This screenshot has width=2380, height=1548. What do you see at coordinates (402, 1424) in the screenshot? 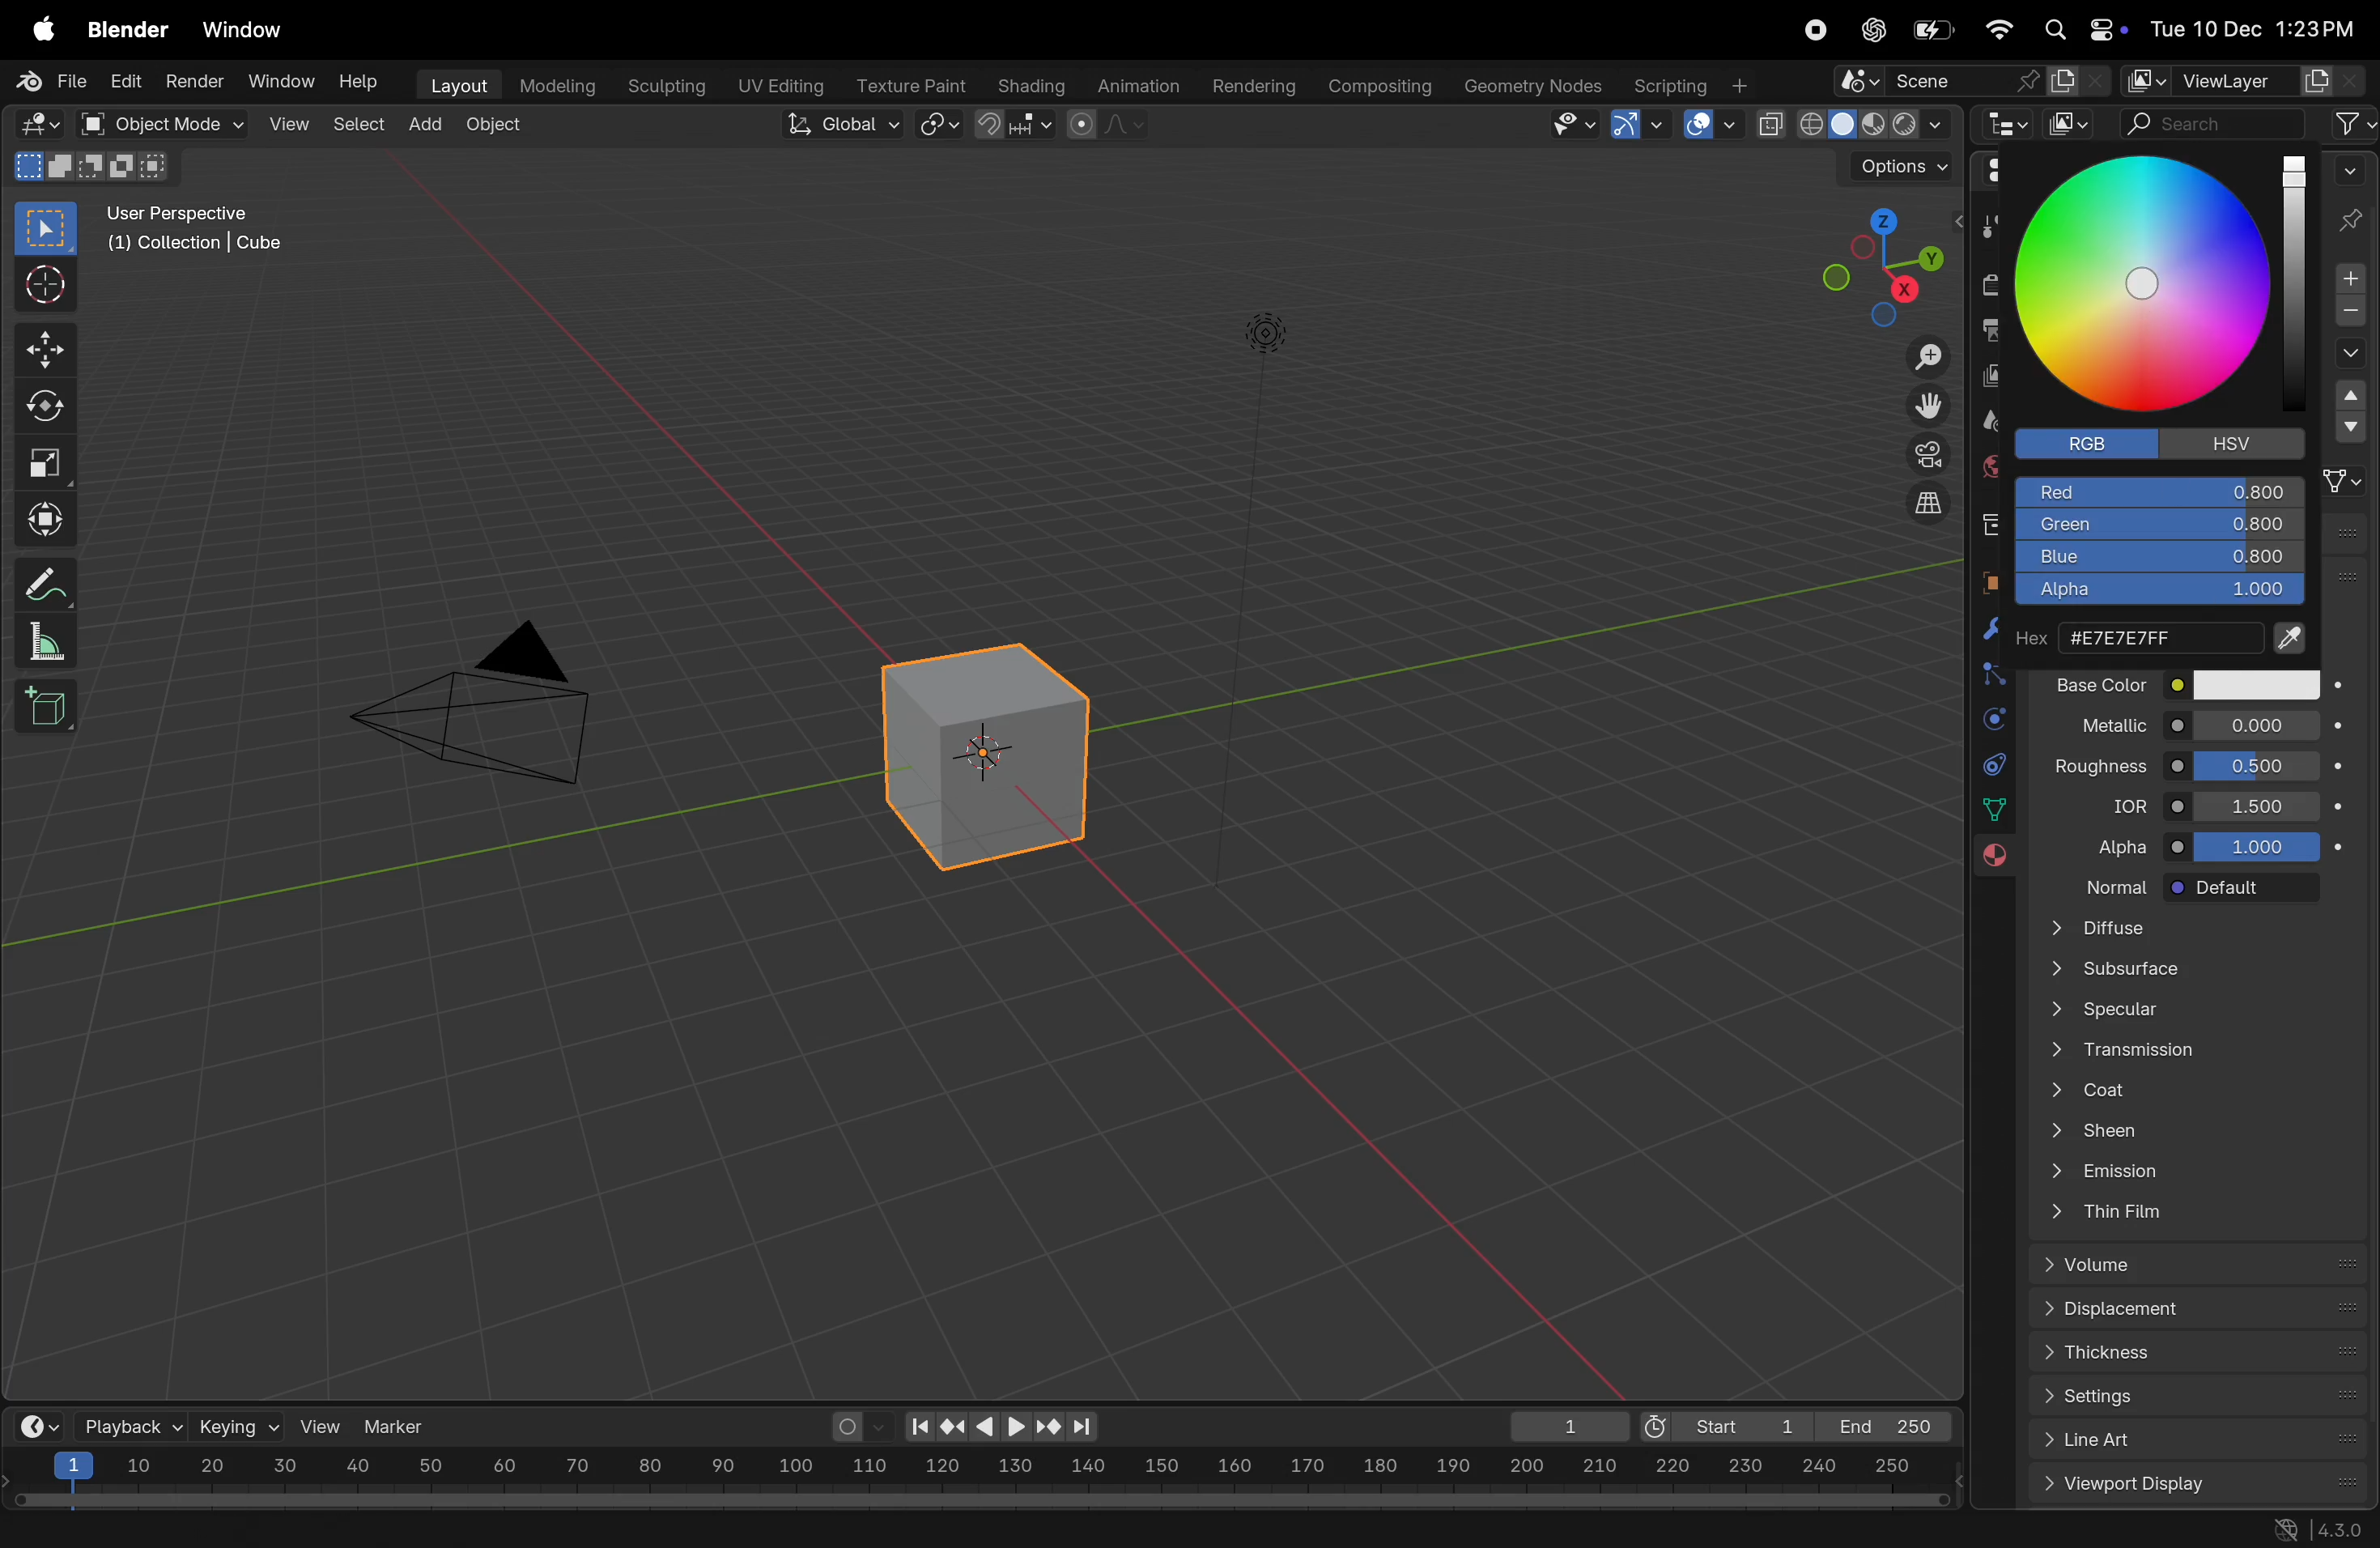
I see `marker` at bounding box center [402, 1424].